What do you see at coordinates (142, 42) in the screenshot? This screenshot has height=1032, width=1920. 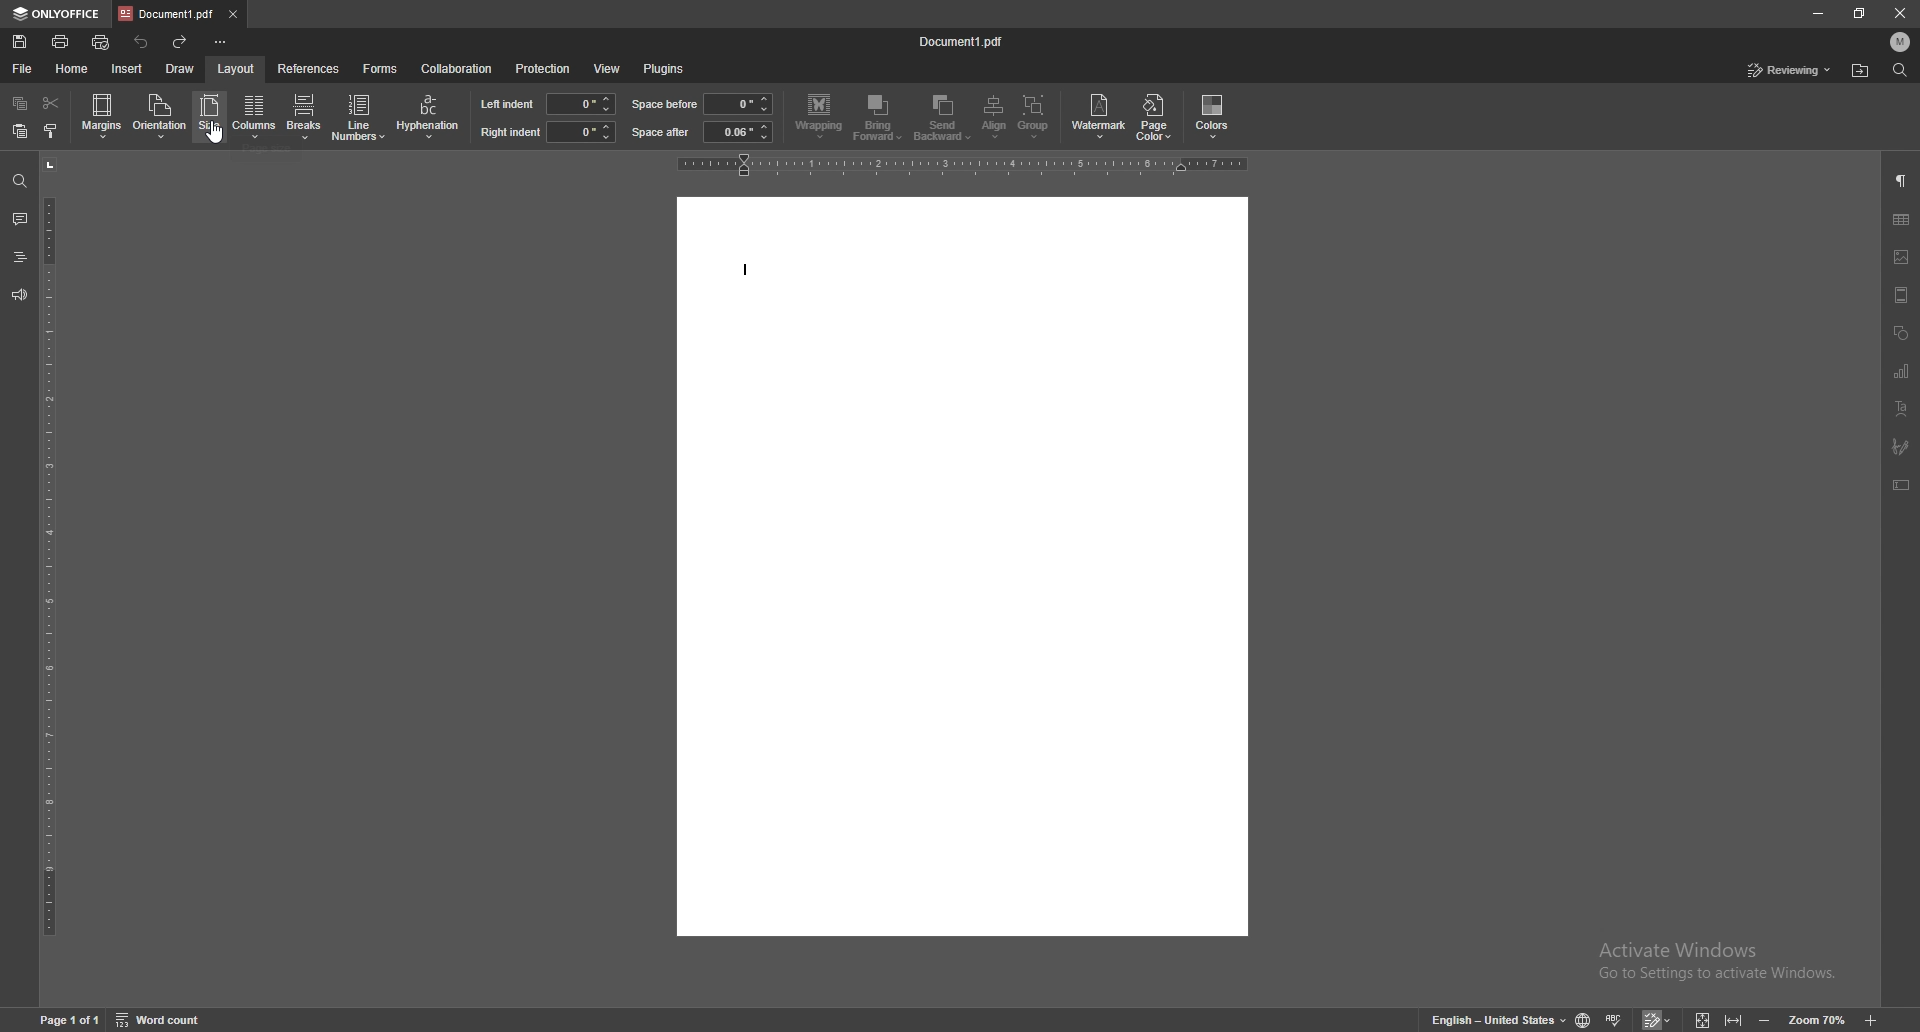 I see `undo` at bounding box center [142, 42].